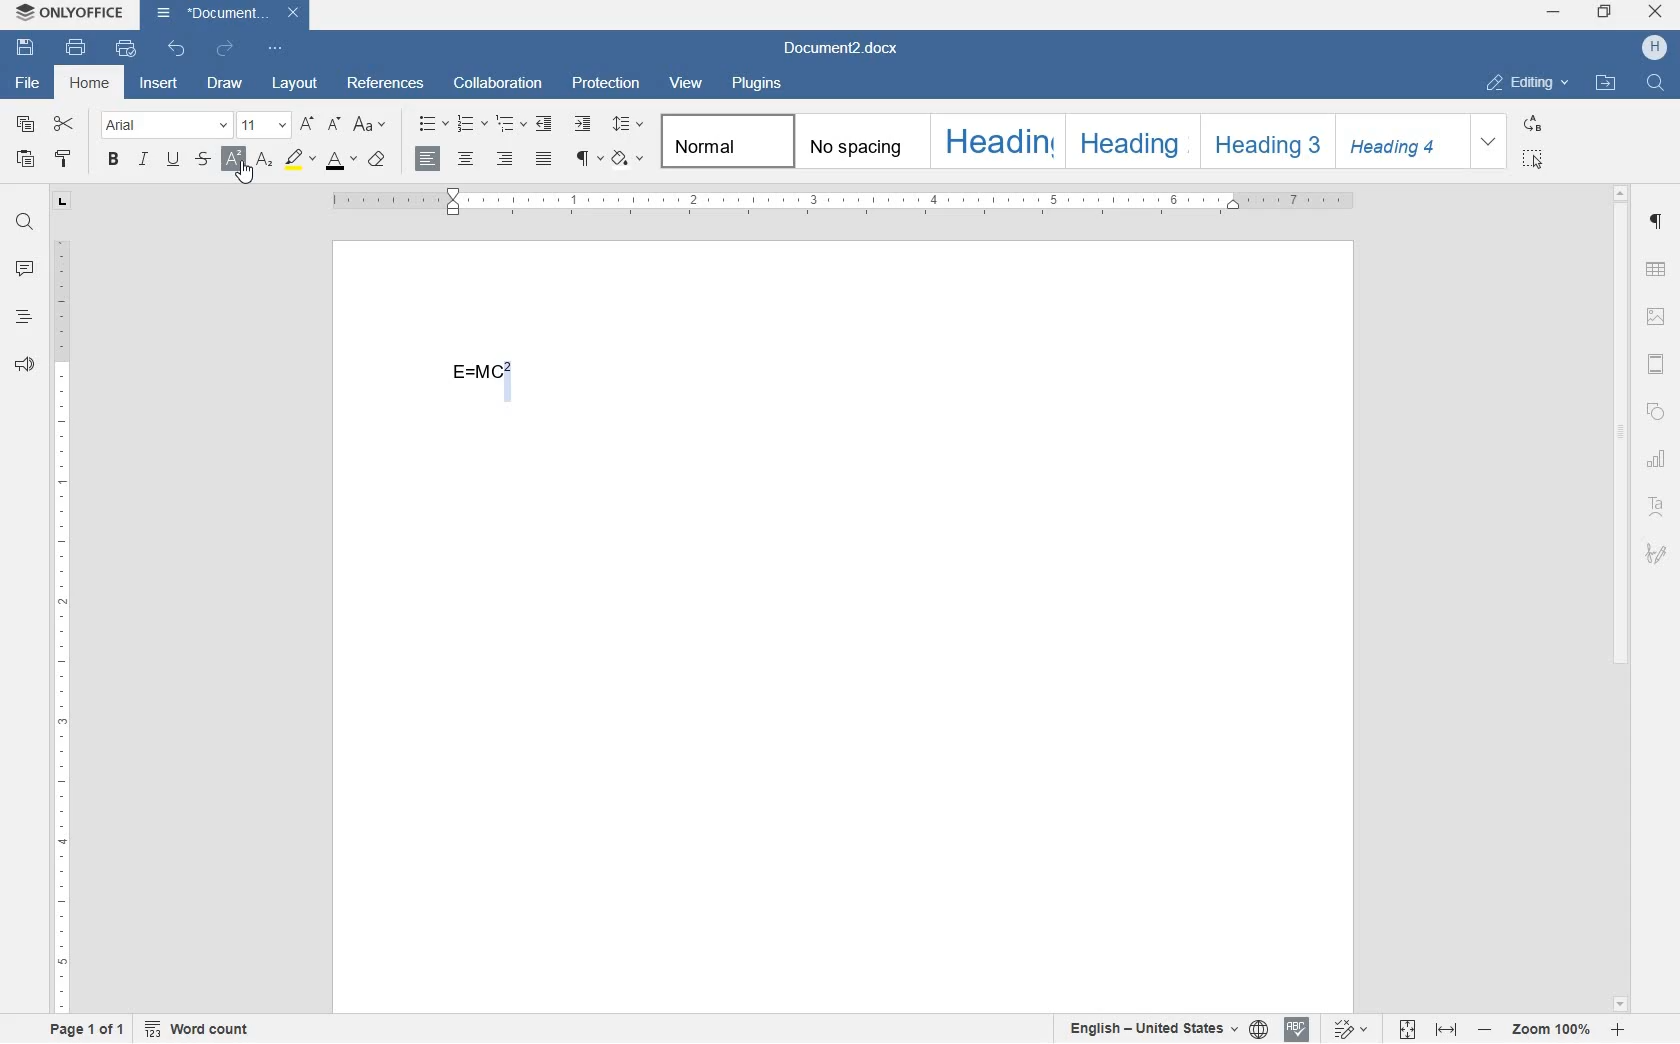  What do you see at coordinates (1658, 412) in the screenshot?
I see `shape` at bounding box center [1658, 412].